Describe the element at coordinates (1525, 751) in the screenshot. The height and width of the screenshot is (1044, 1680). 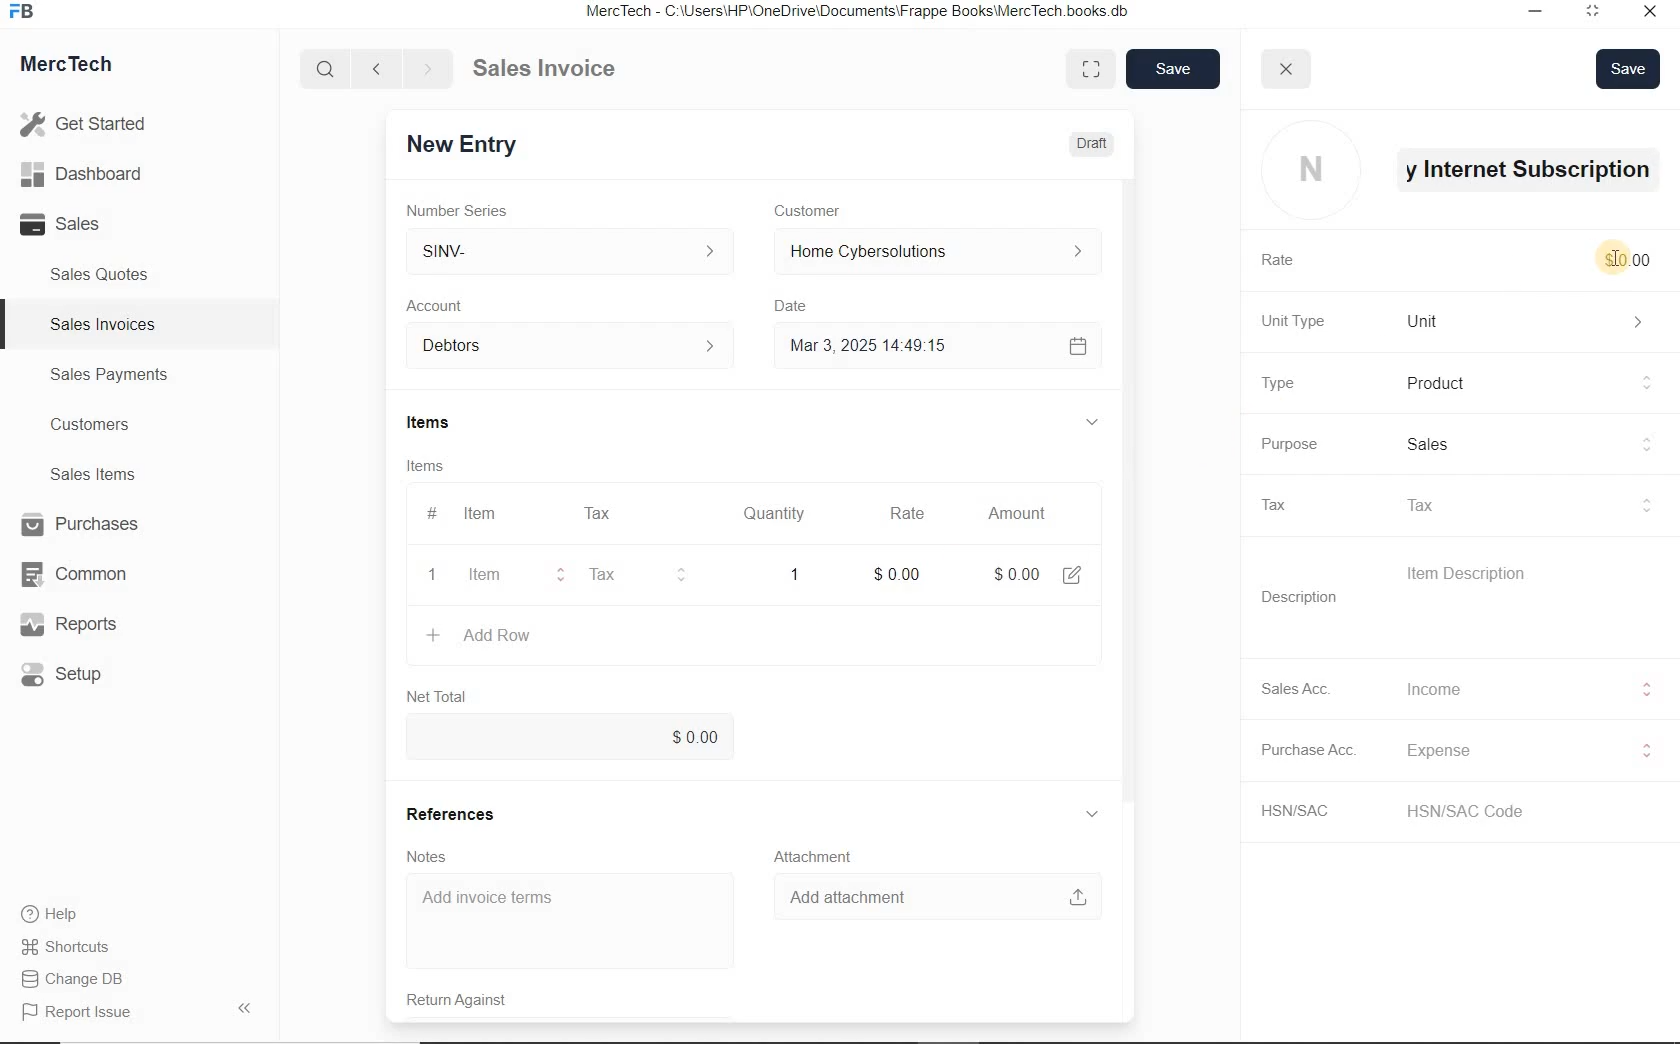
I see `Expense` at that location.